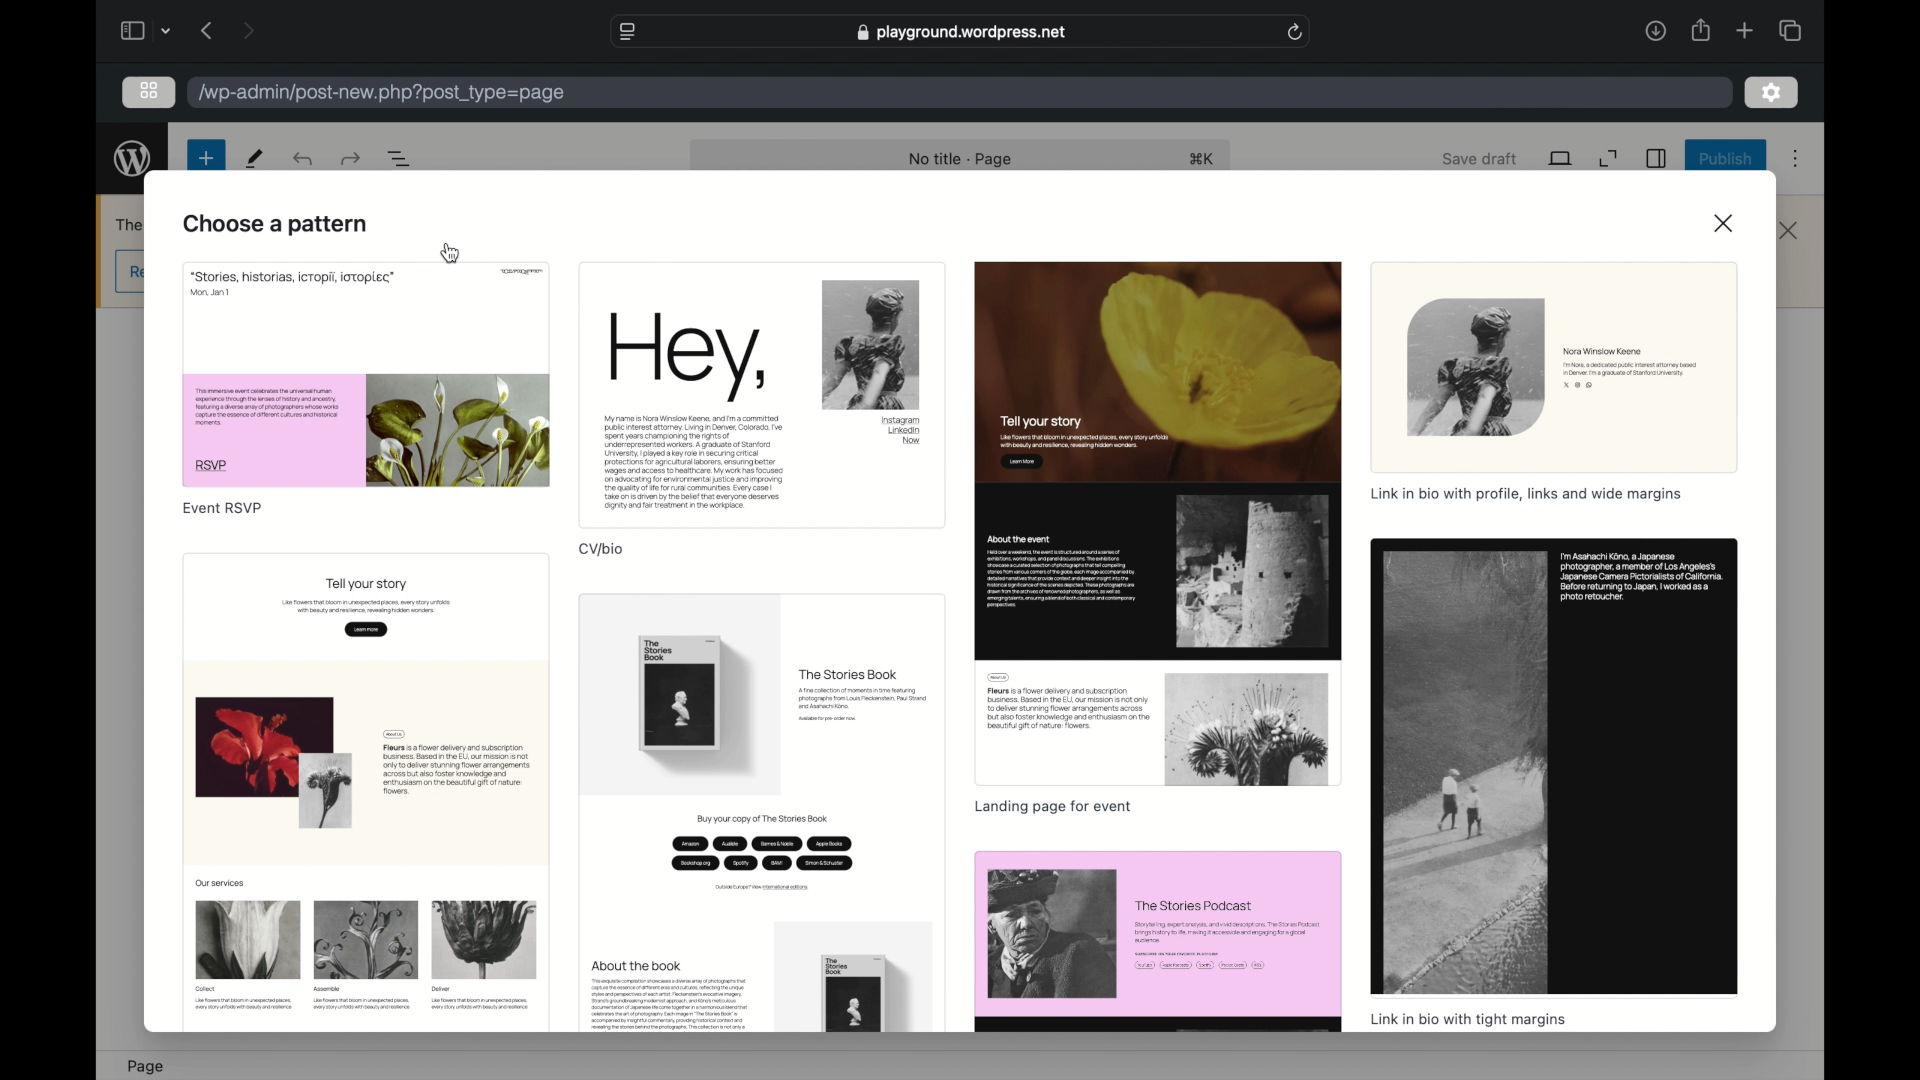 The width and height of the screenshot is (1920, 1080). Describe the element at coordinates (248, 30) in the screenshot. I see `next page` at that location.